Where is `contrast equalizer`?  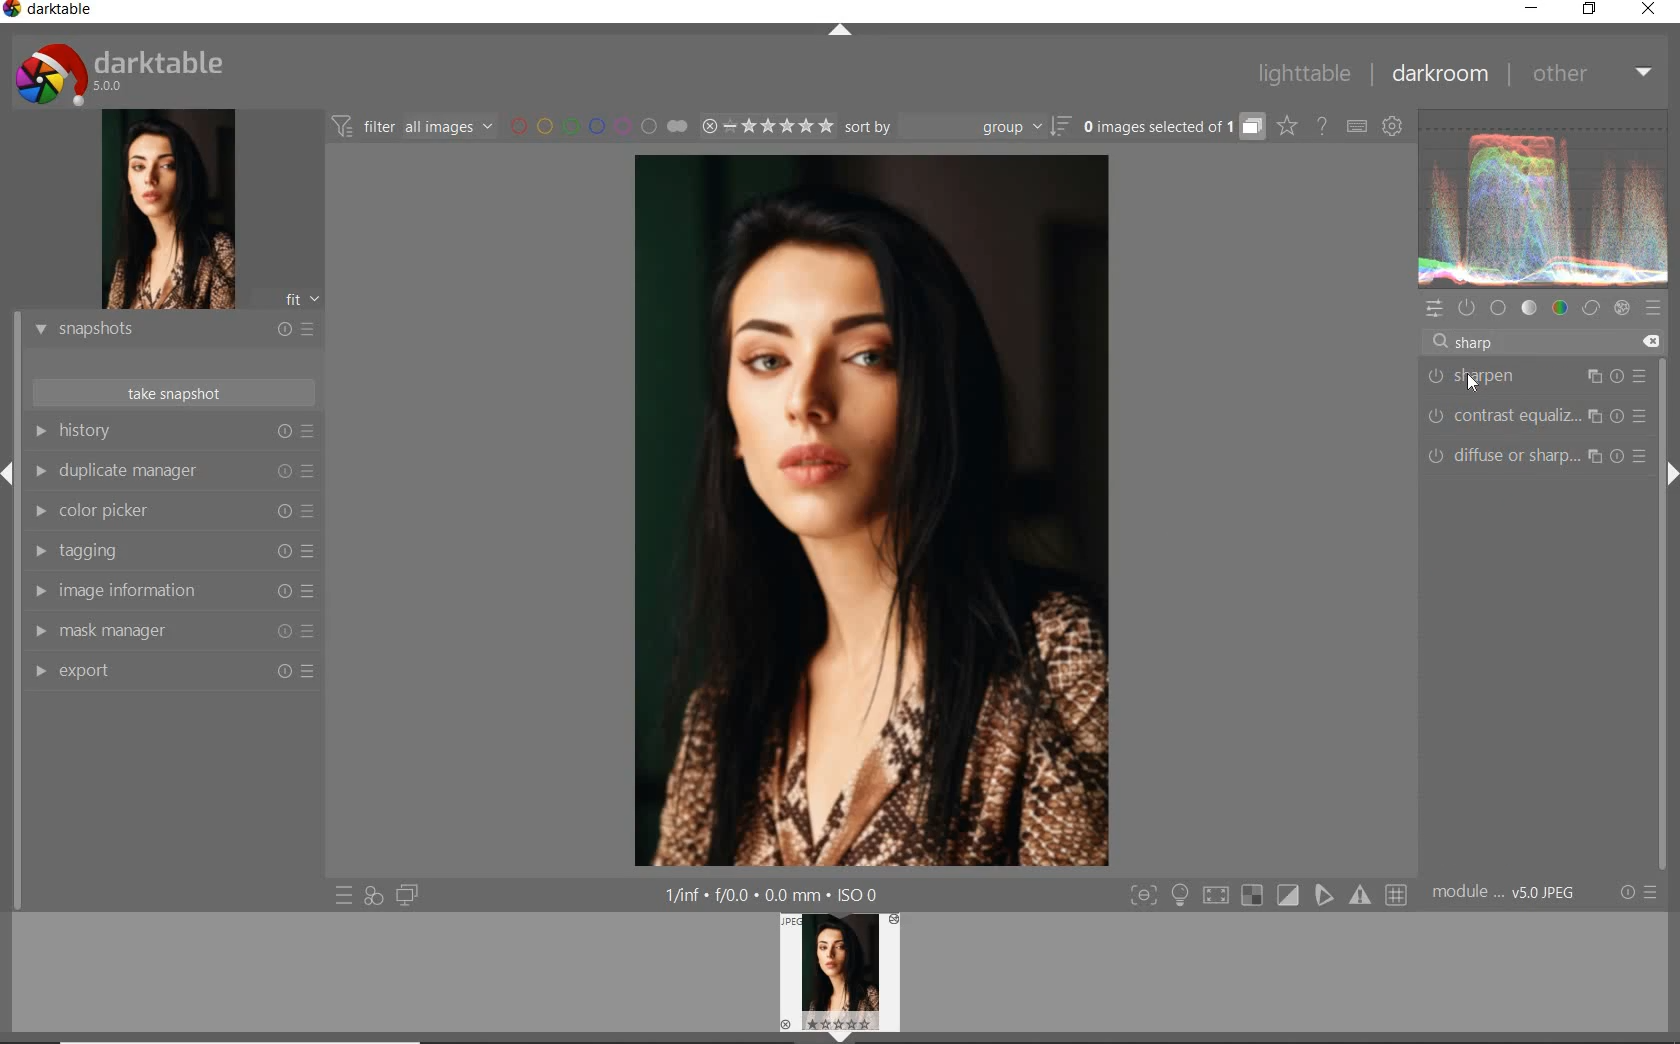 contrast equalizer is located at coordinates (1534, 415).